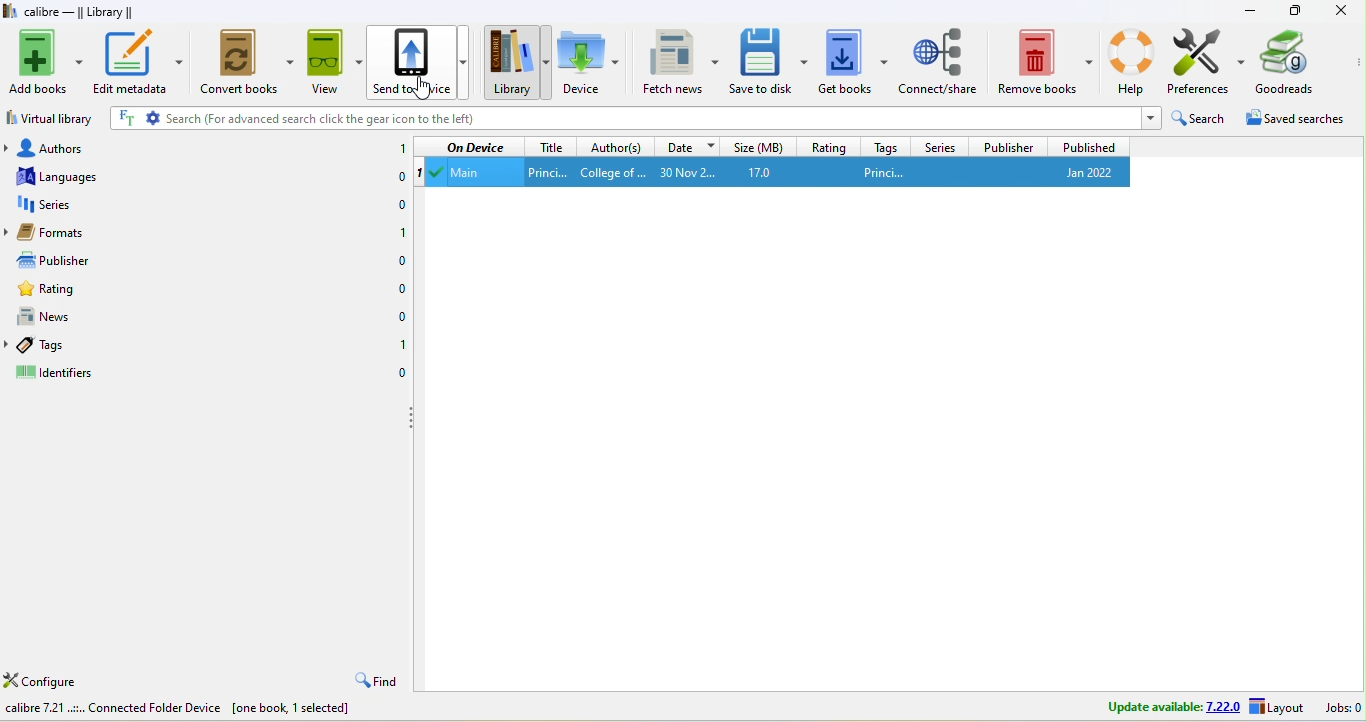  I want to click on device, so click(588, 64).